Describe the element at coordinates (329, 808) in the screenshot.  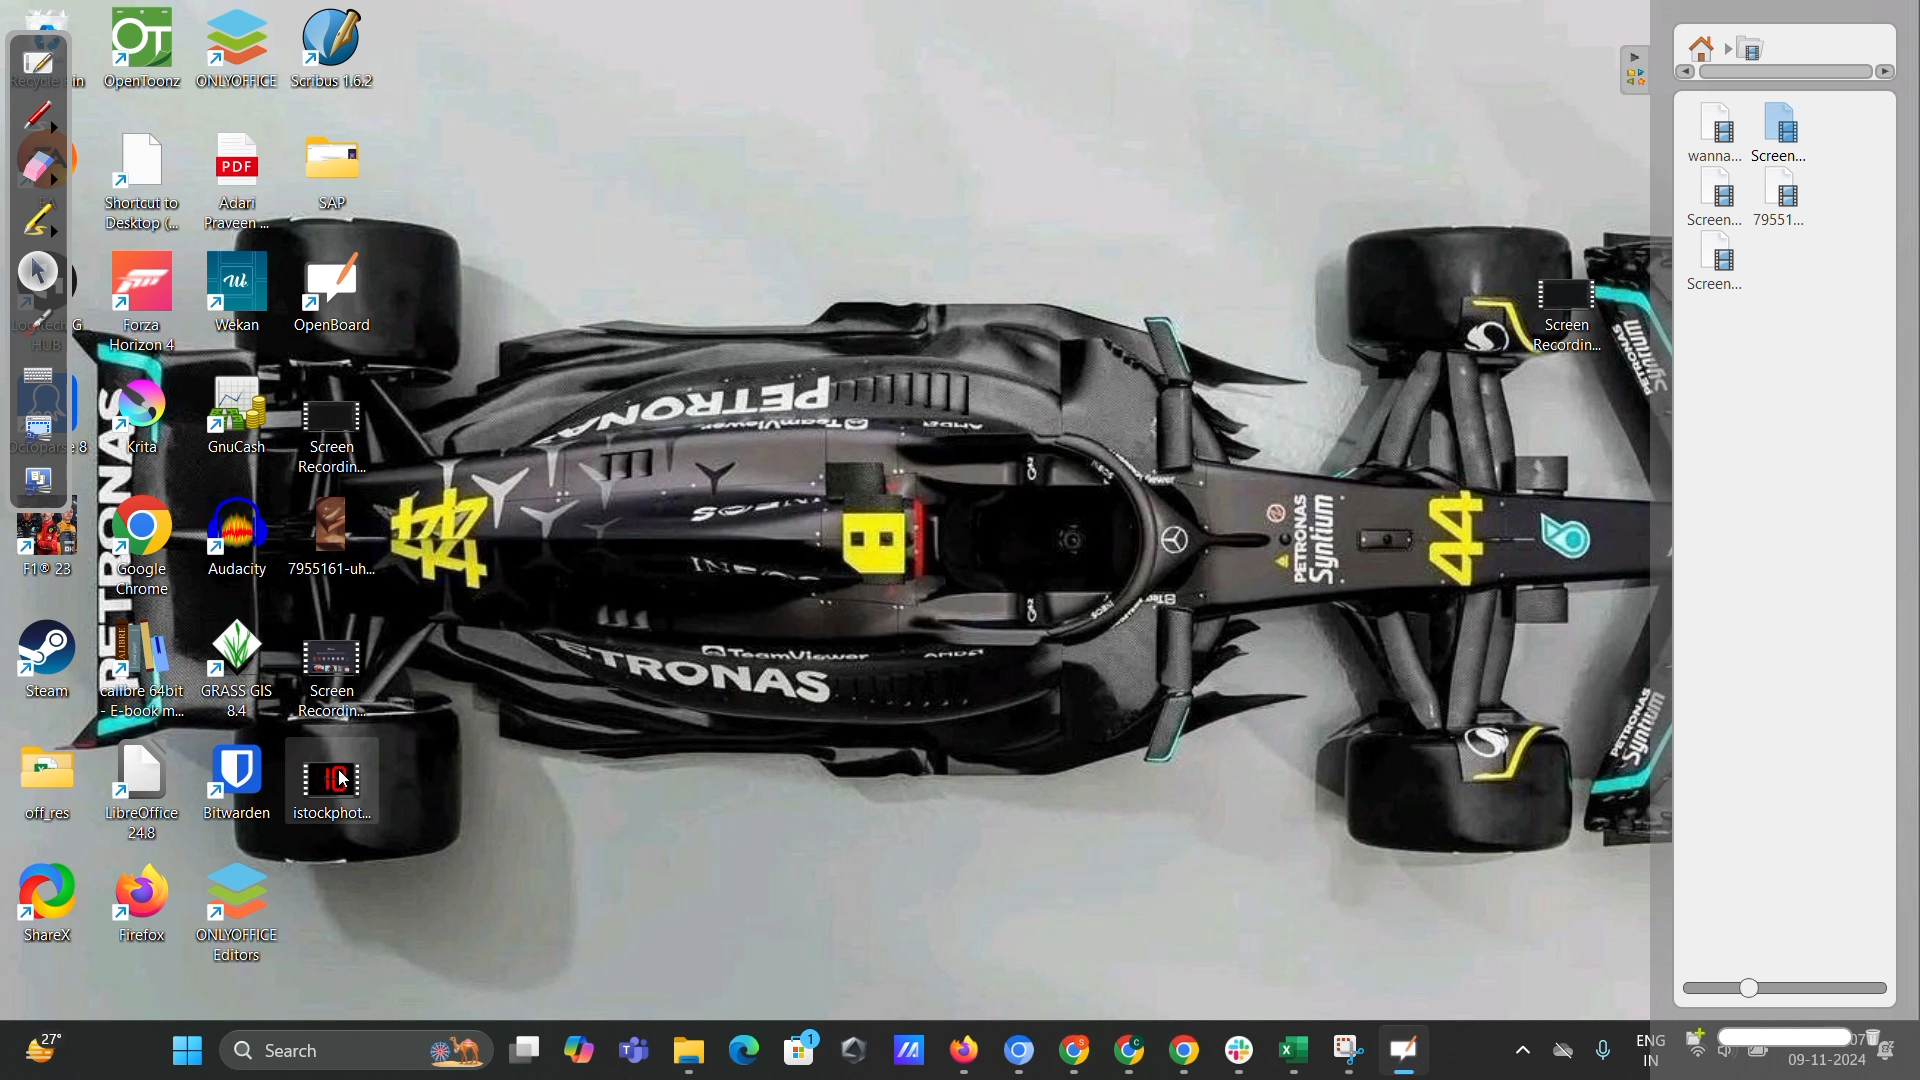
I see `istockphoto` at that location.